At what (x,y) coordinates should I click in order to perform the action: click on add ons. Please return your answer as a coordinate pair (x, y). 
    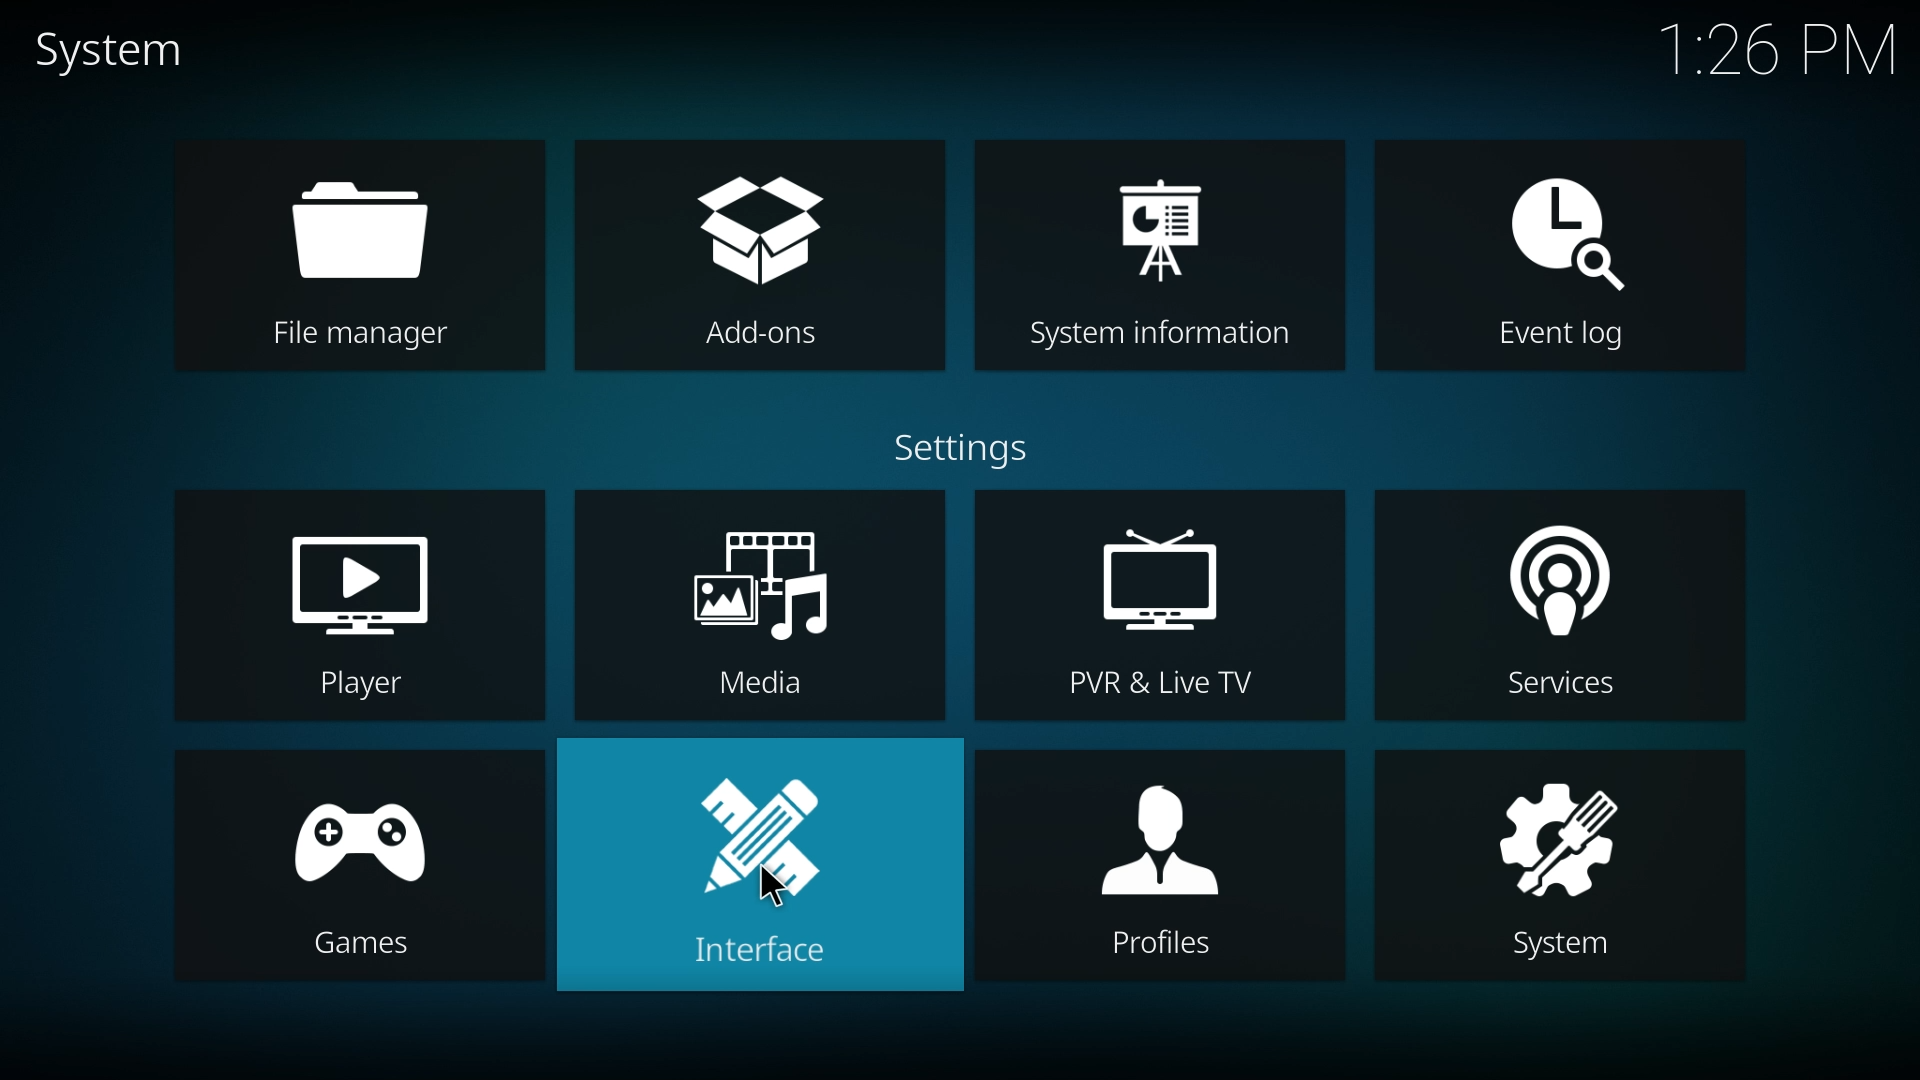
    Looking at the image, I should click on (763, 262).